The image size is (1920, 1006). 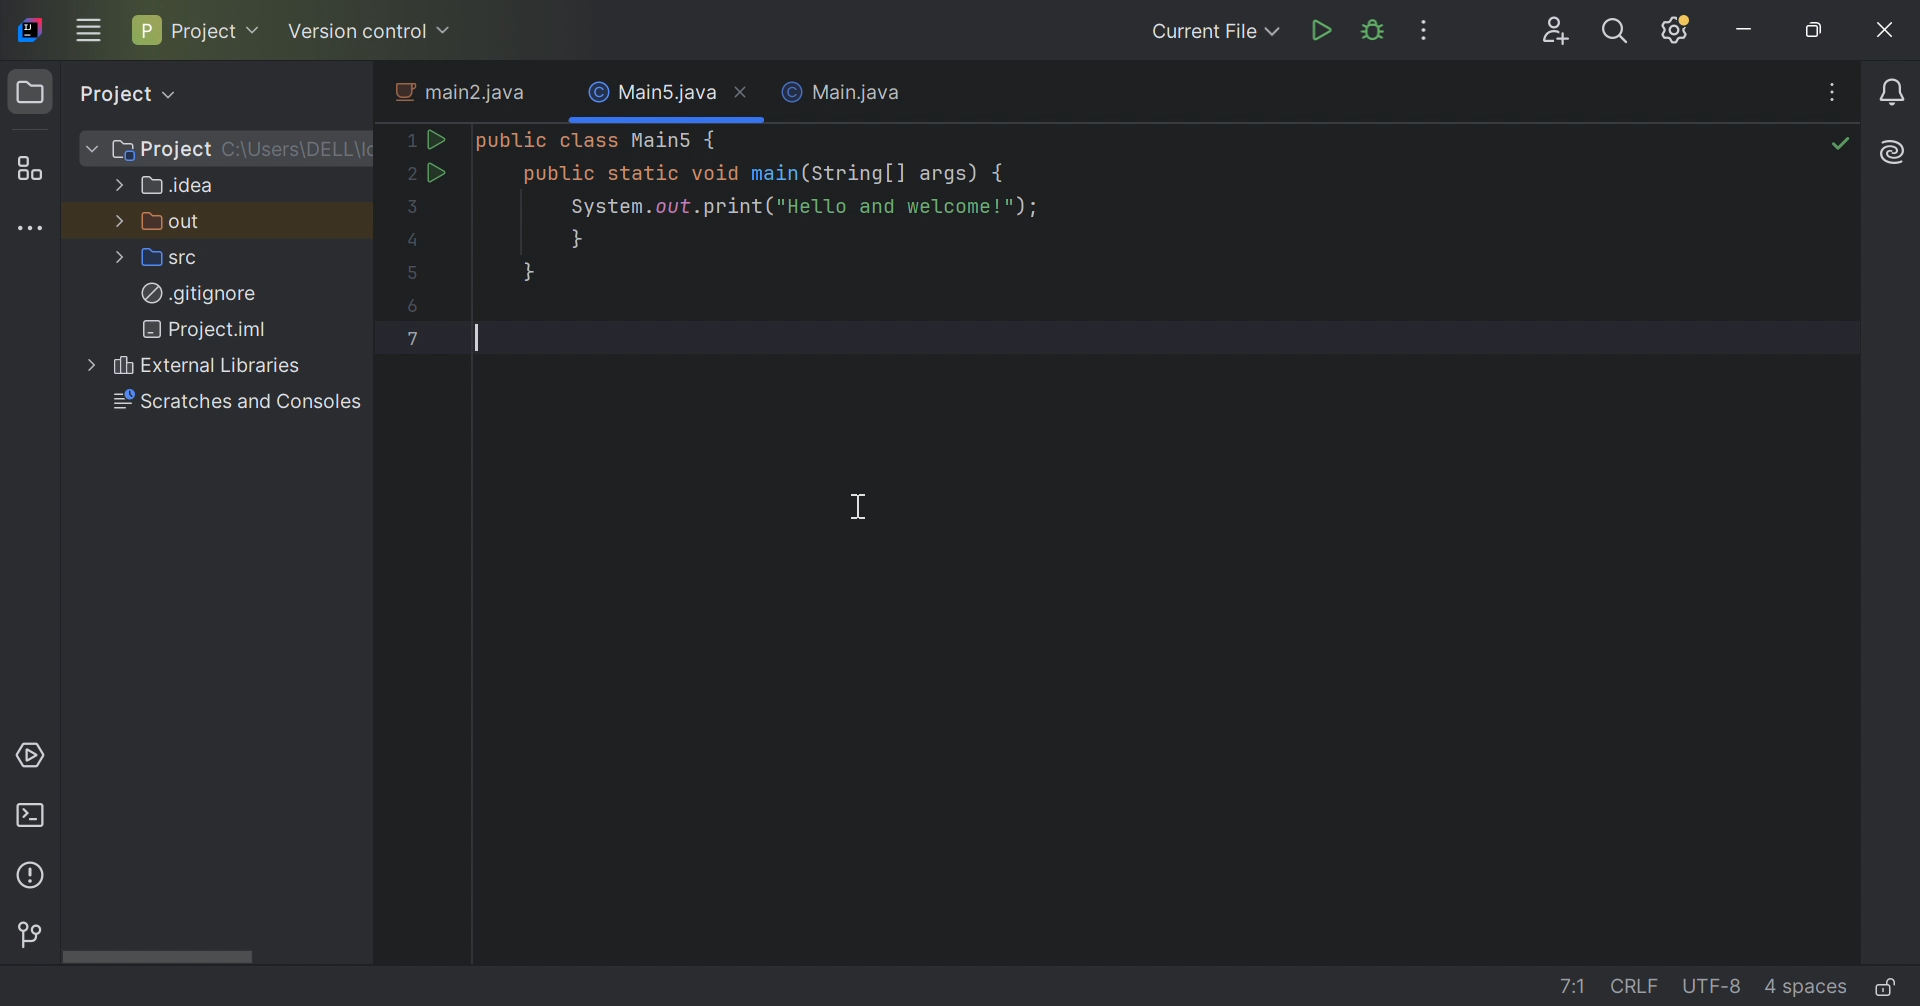 What do you see at coordinates (207, 327) in the screenshot?
I see `Project.iml` at bounding box center [207, 327].